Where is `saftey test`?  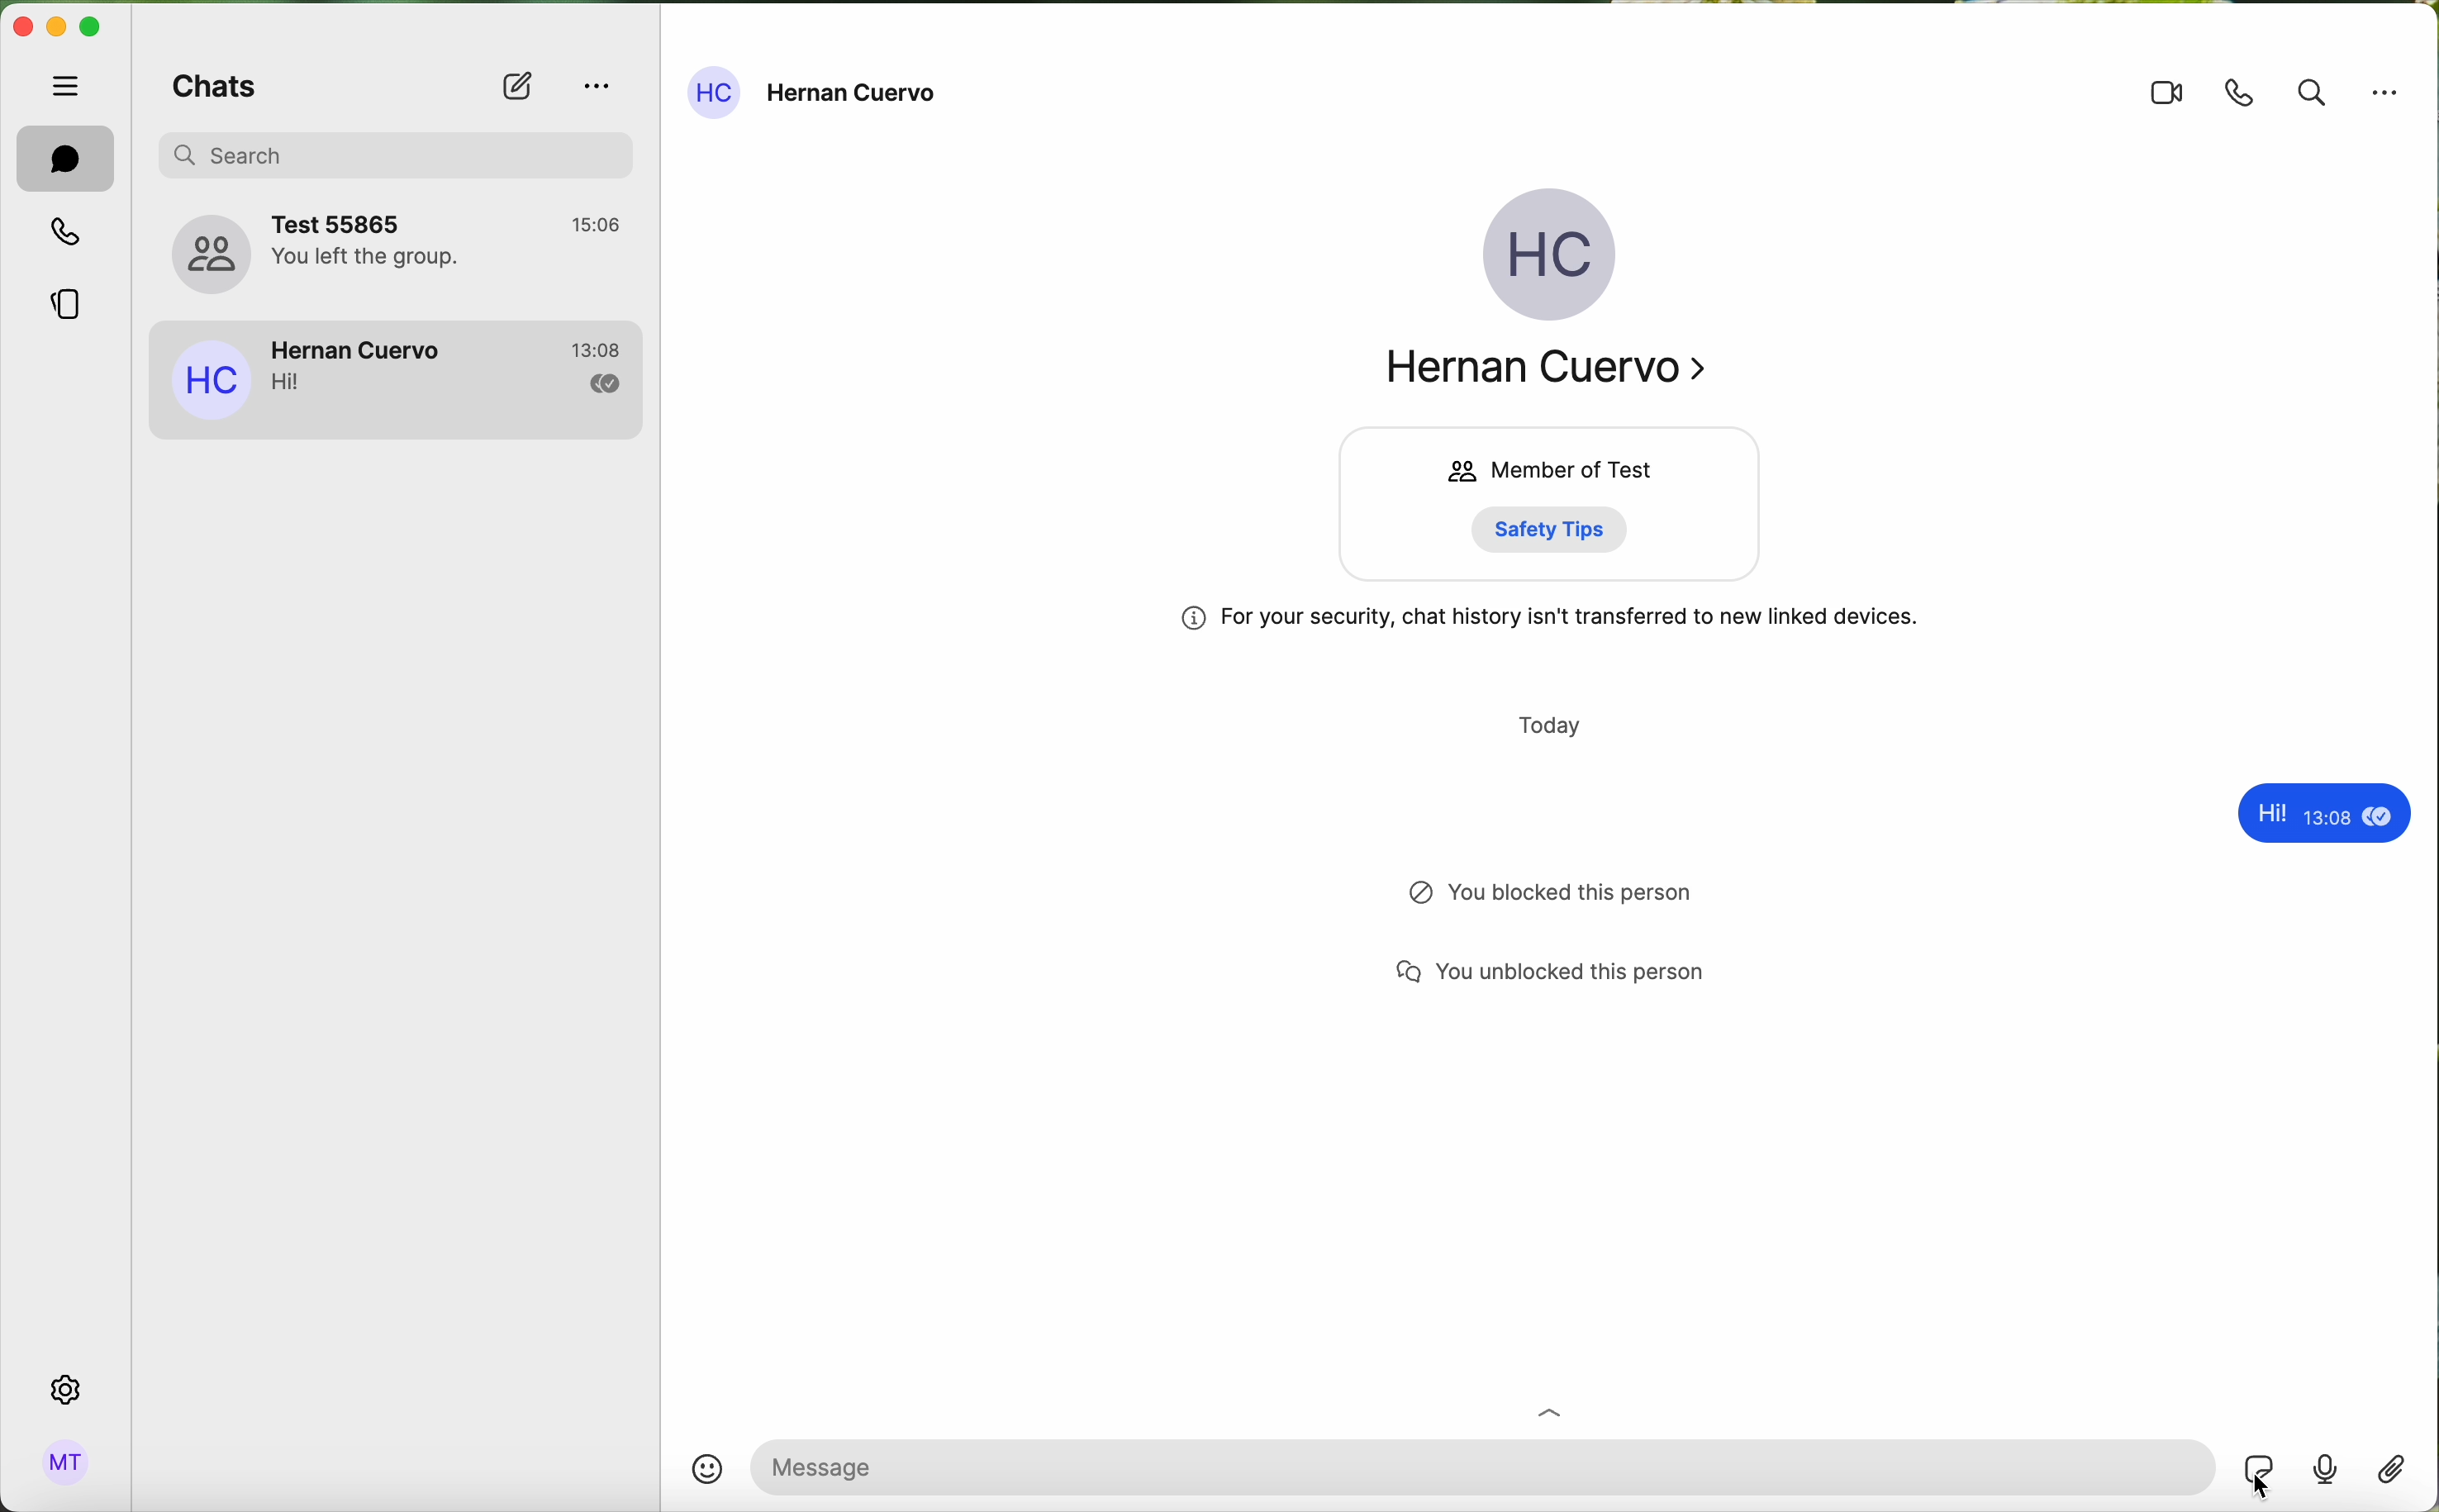 saftey test is located at coordinates (1559, 529).